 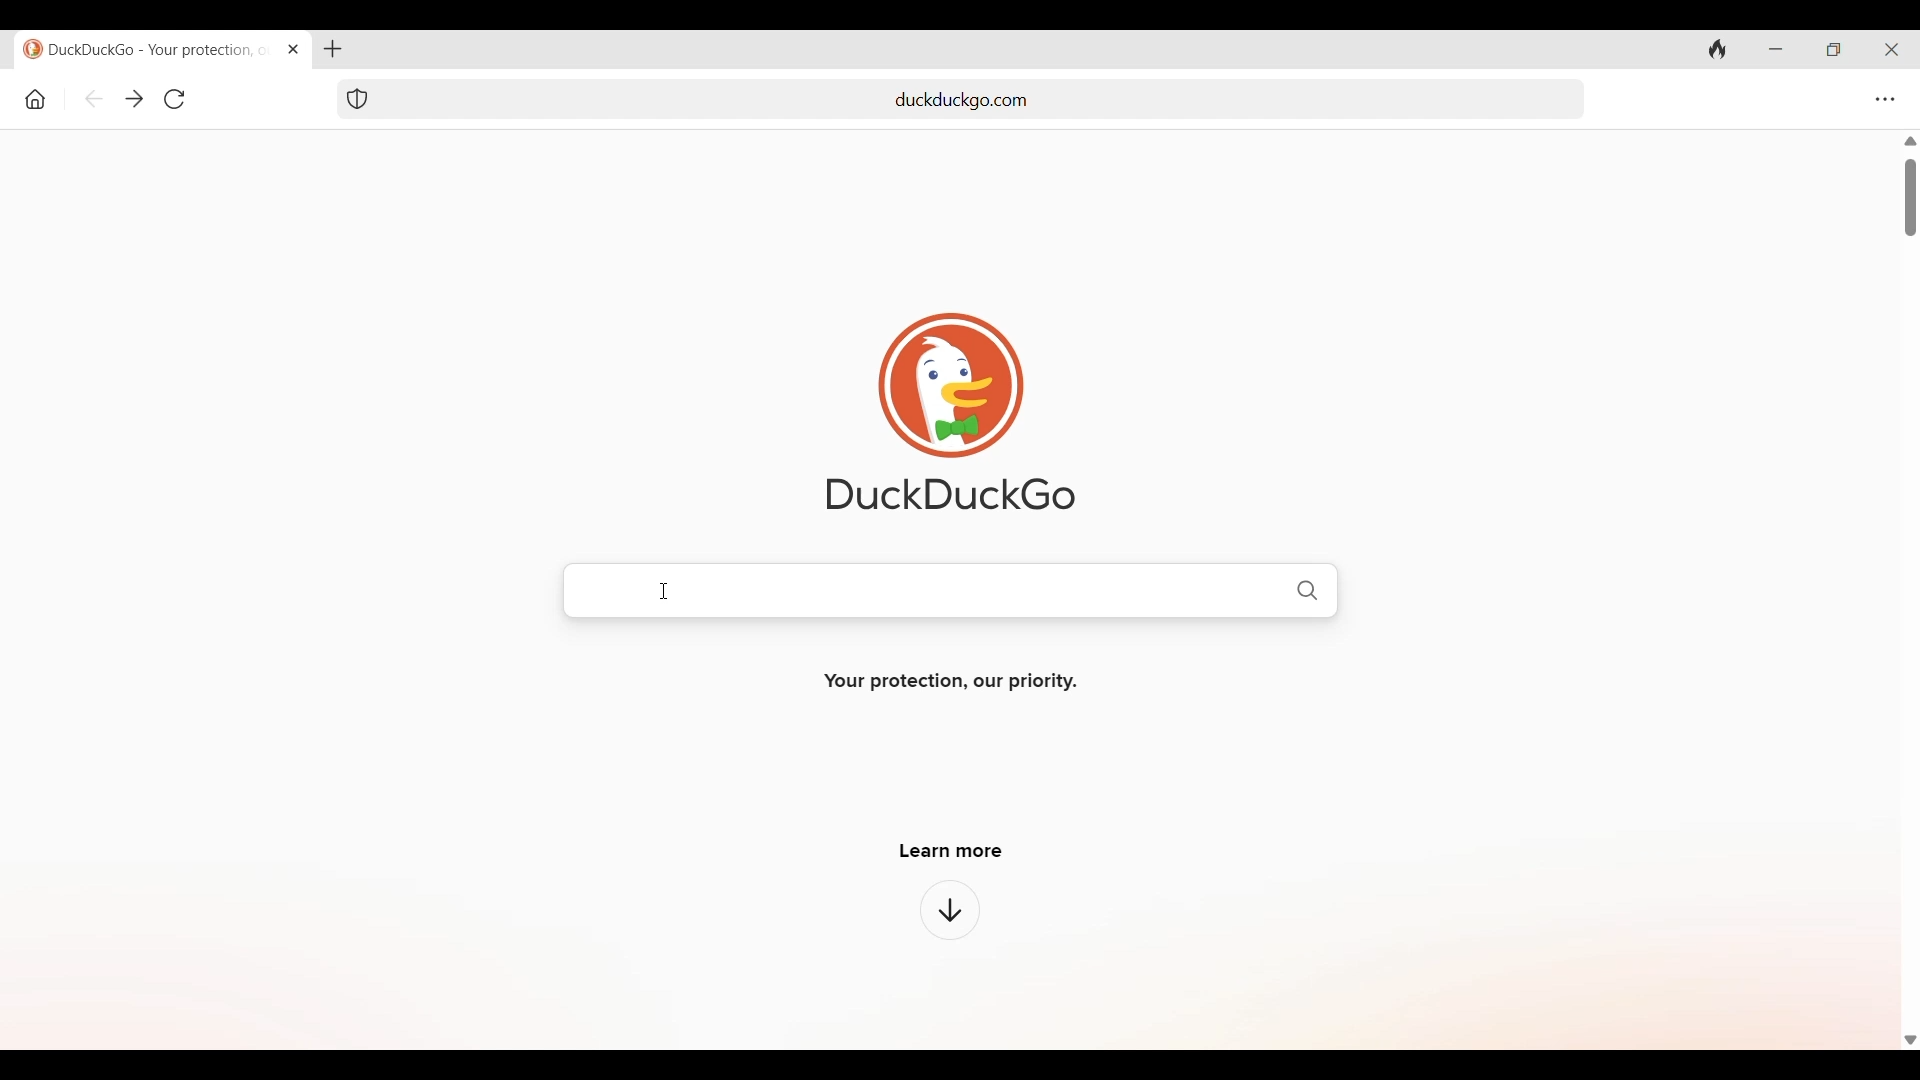 I want to click on learn more, so click(x=947, y=852).